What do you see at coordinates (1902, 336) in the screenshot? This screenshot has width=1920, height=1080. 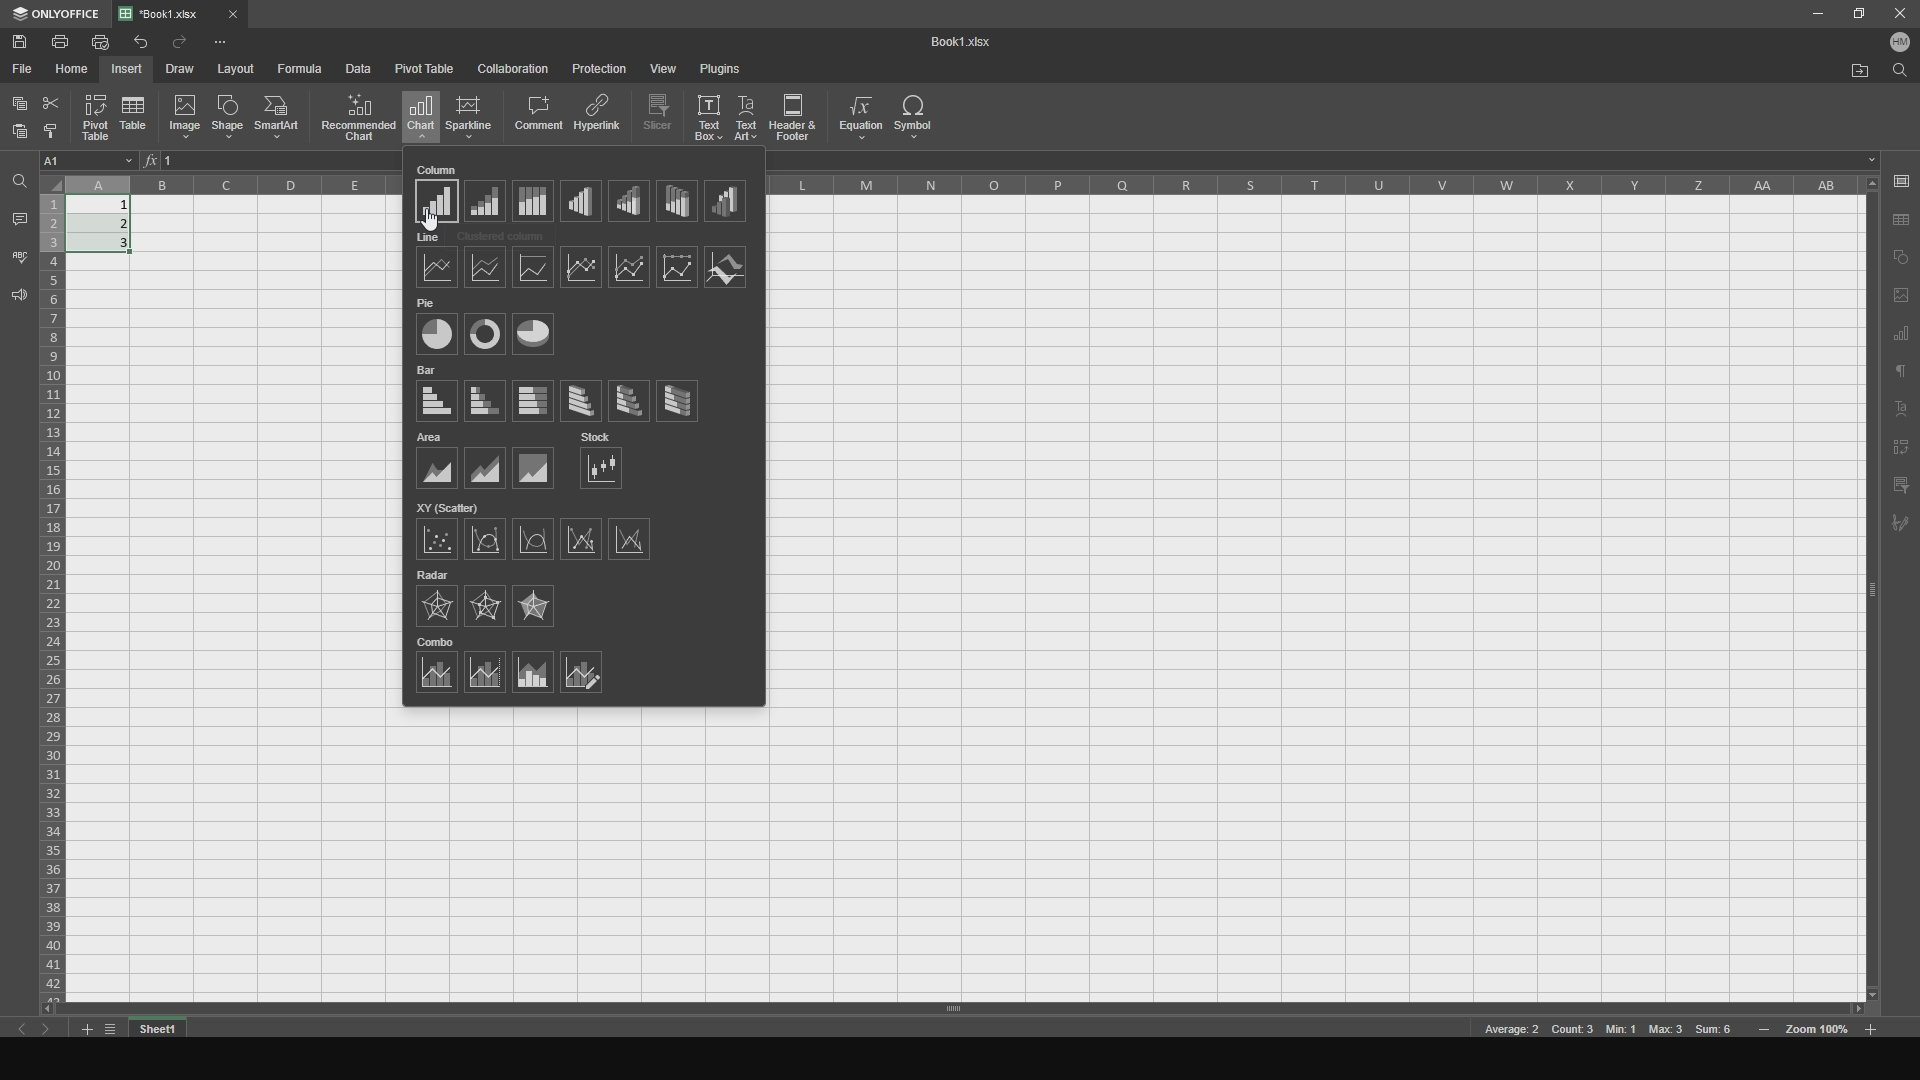 I see `chart` at bounding box center [1902, 336].